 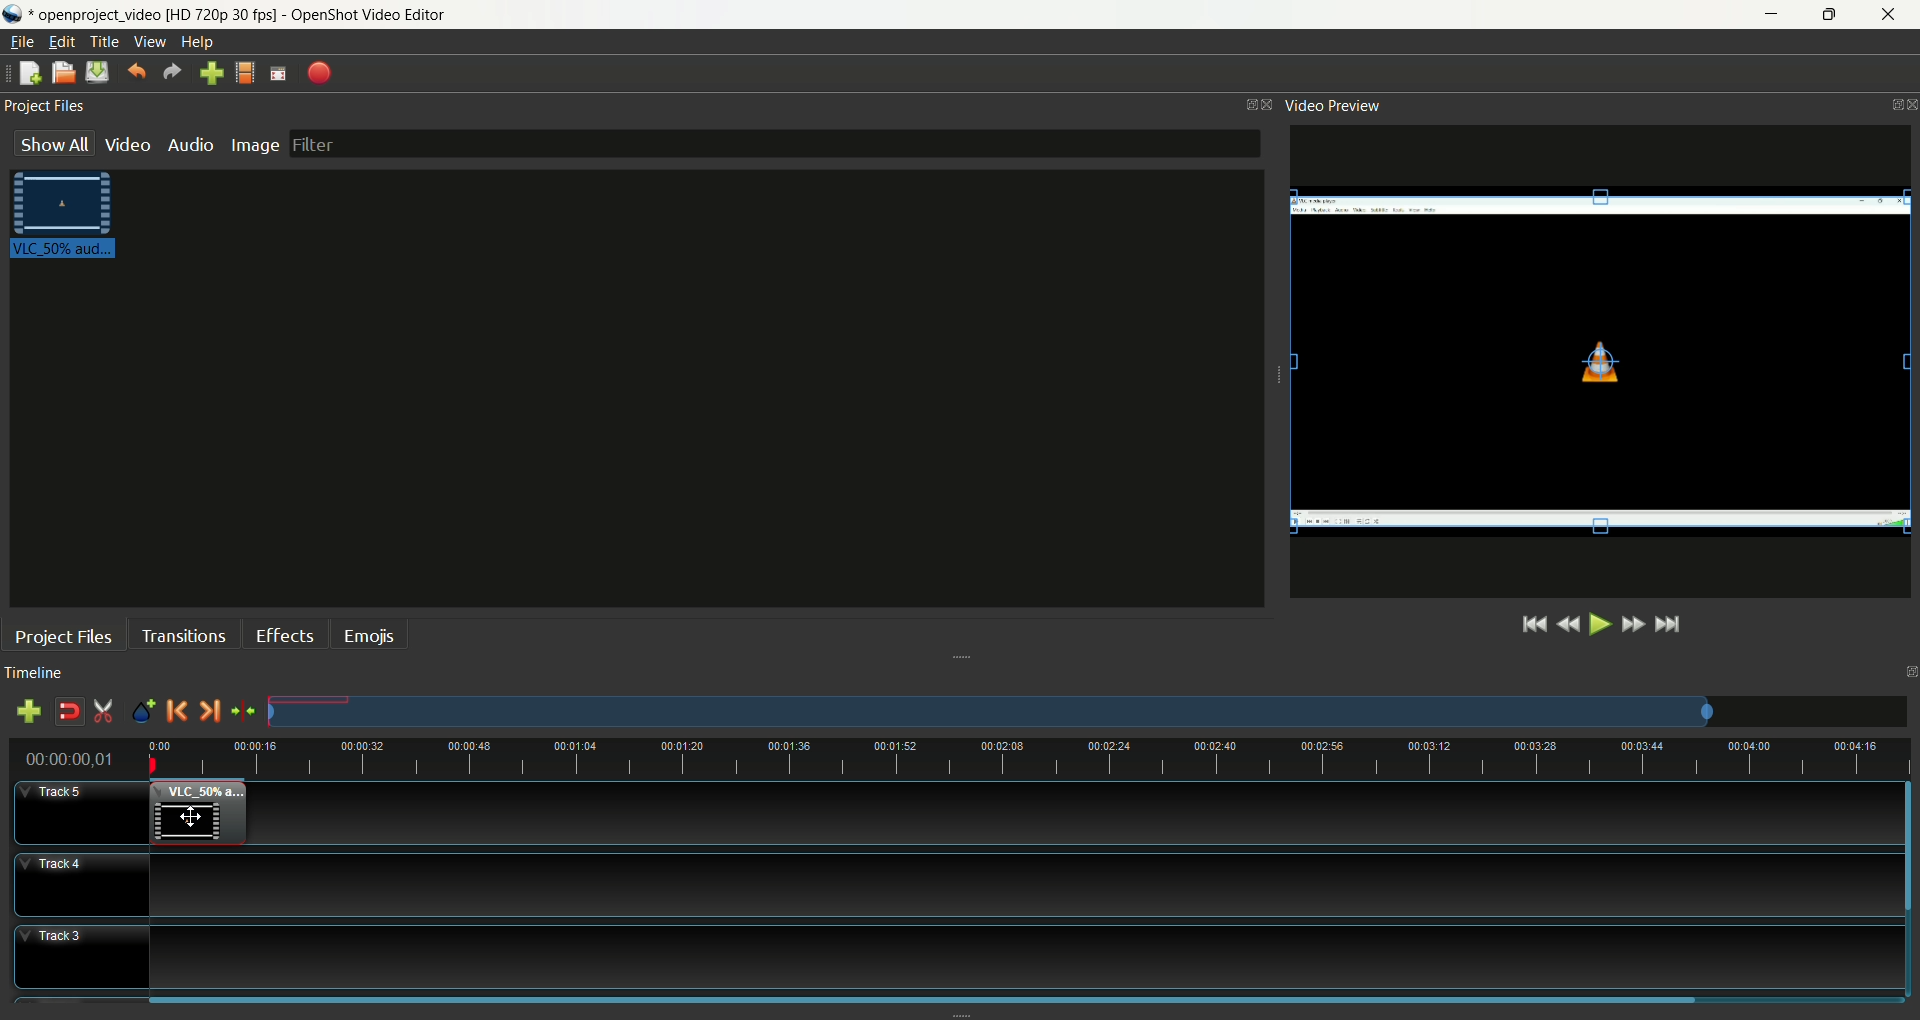 I want to click on video preview, so click(x=1340, y=106).